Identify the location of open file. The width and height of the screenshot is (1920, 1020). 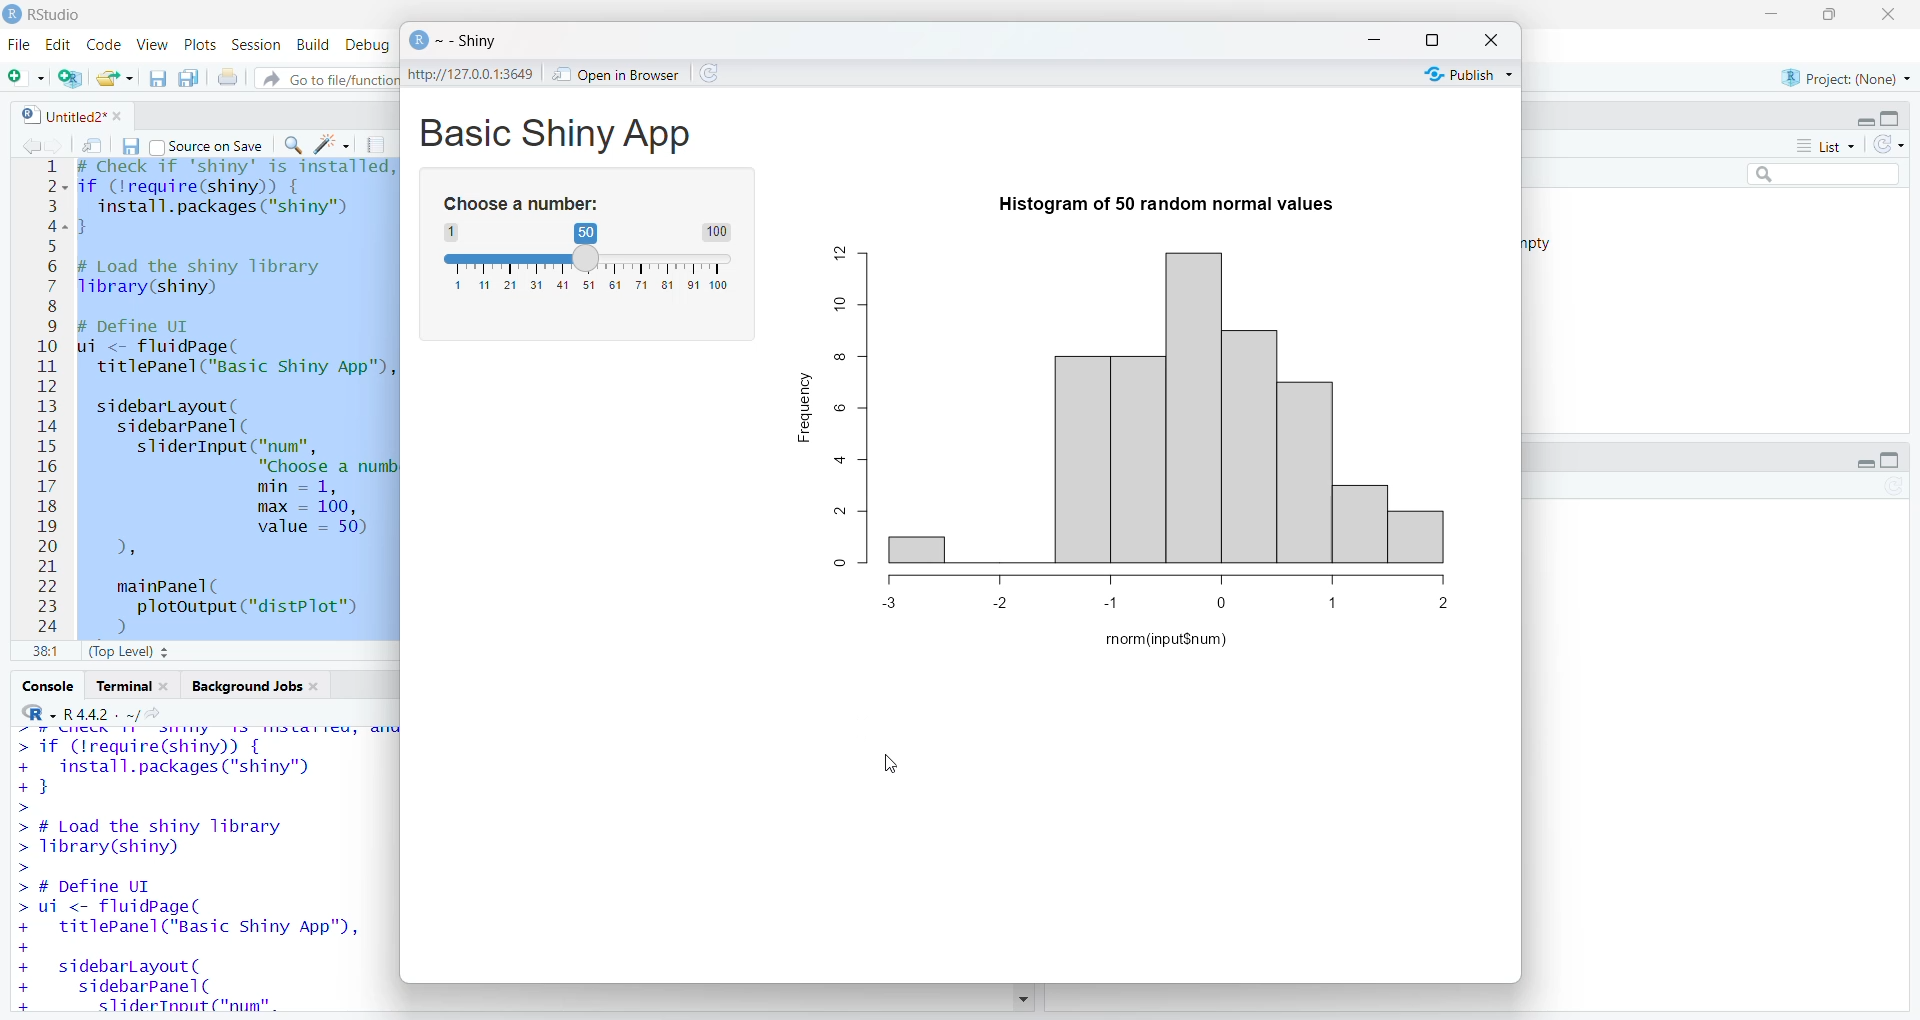
(117, 79).